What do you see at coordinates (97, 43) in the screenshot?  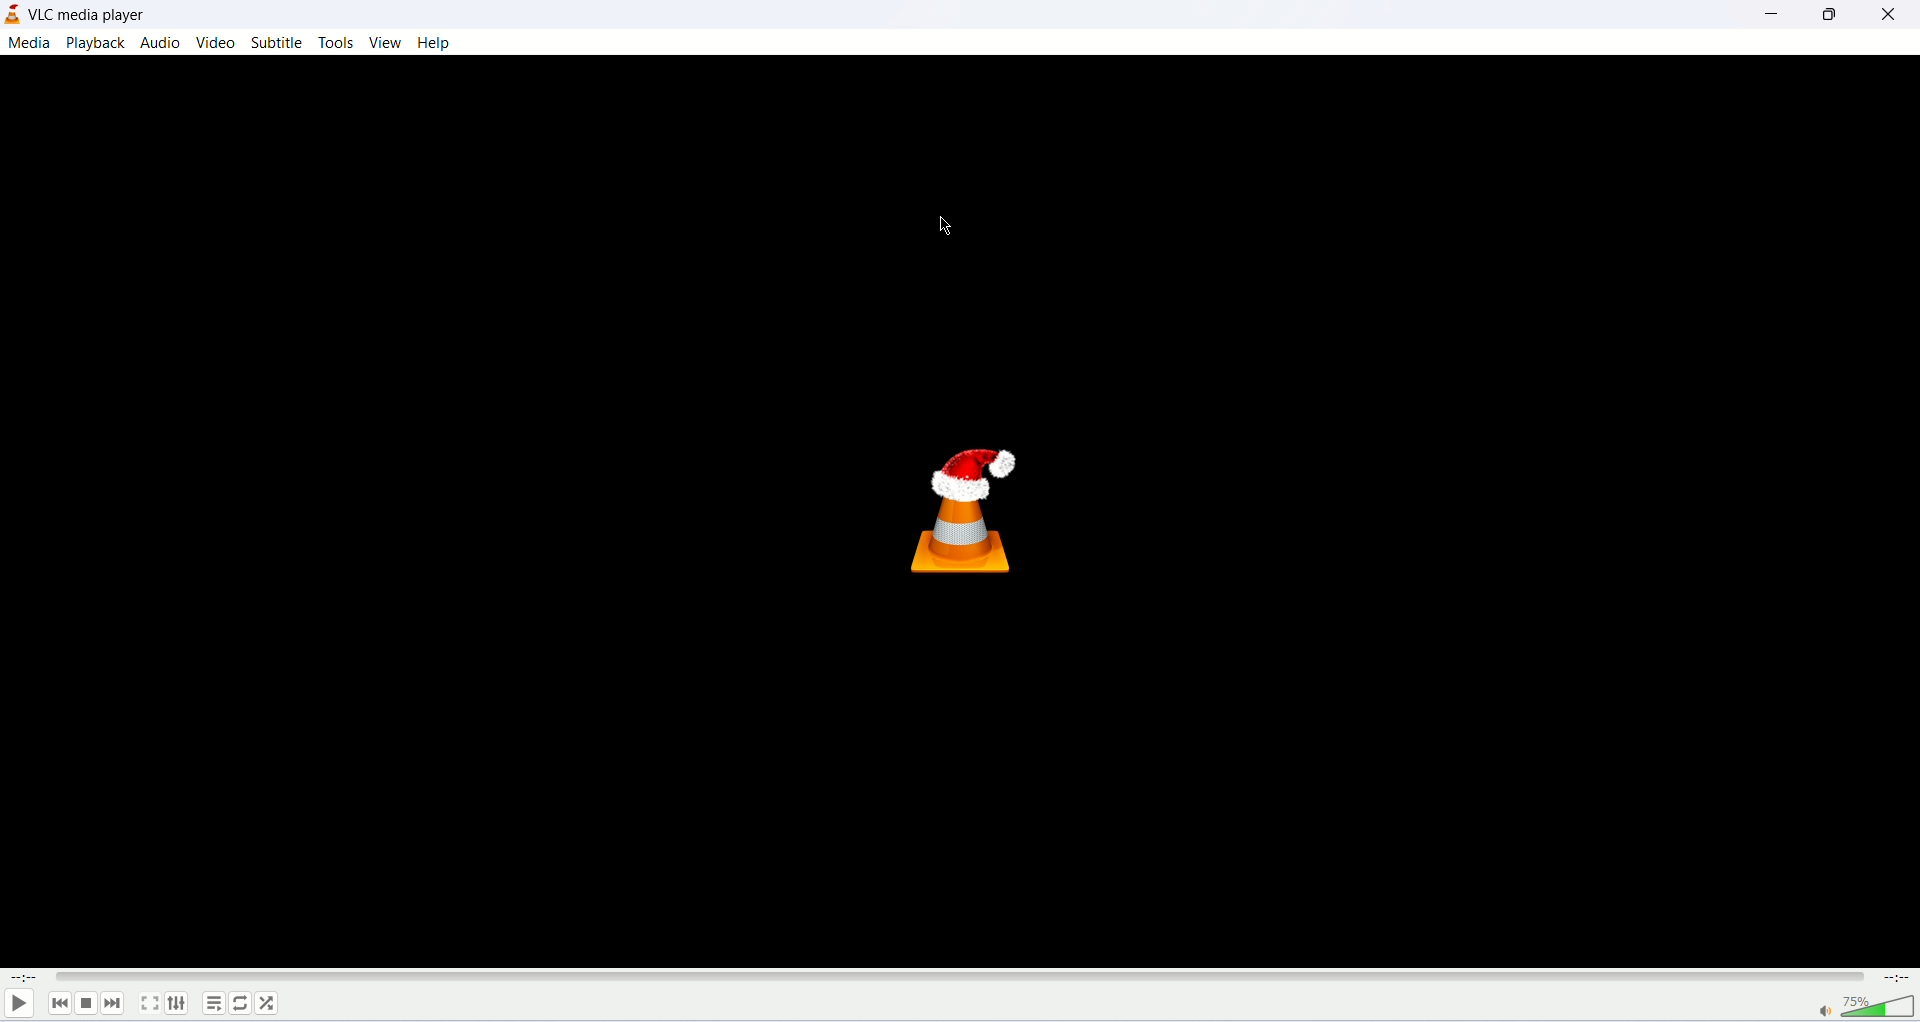 I see `playback` at bounding box center [97, 43].